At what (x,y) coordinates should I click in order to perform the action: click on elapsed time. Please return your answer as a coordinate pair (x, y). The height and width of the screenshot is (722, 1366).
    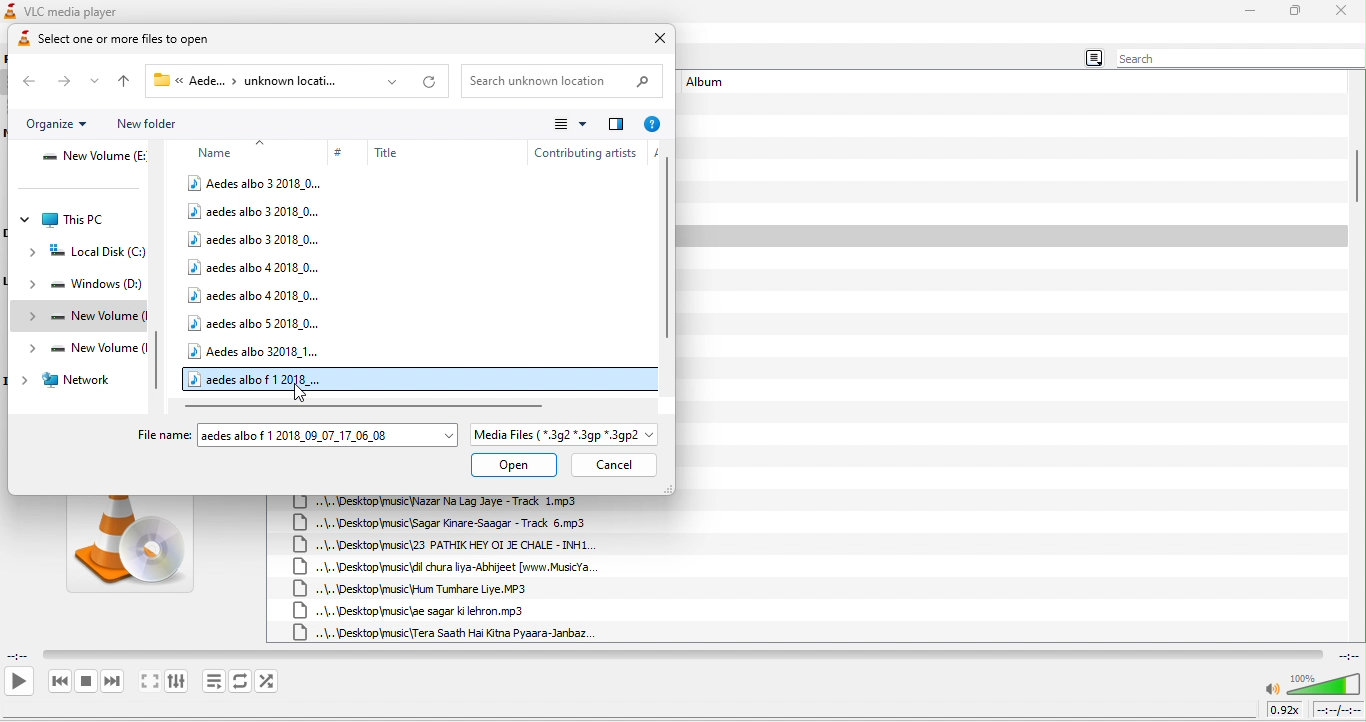
    Looking at the image, I should click on (20, 654).